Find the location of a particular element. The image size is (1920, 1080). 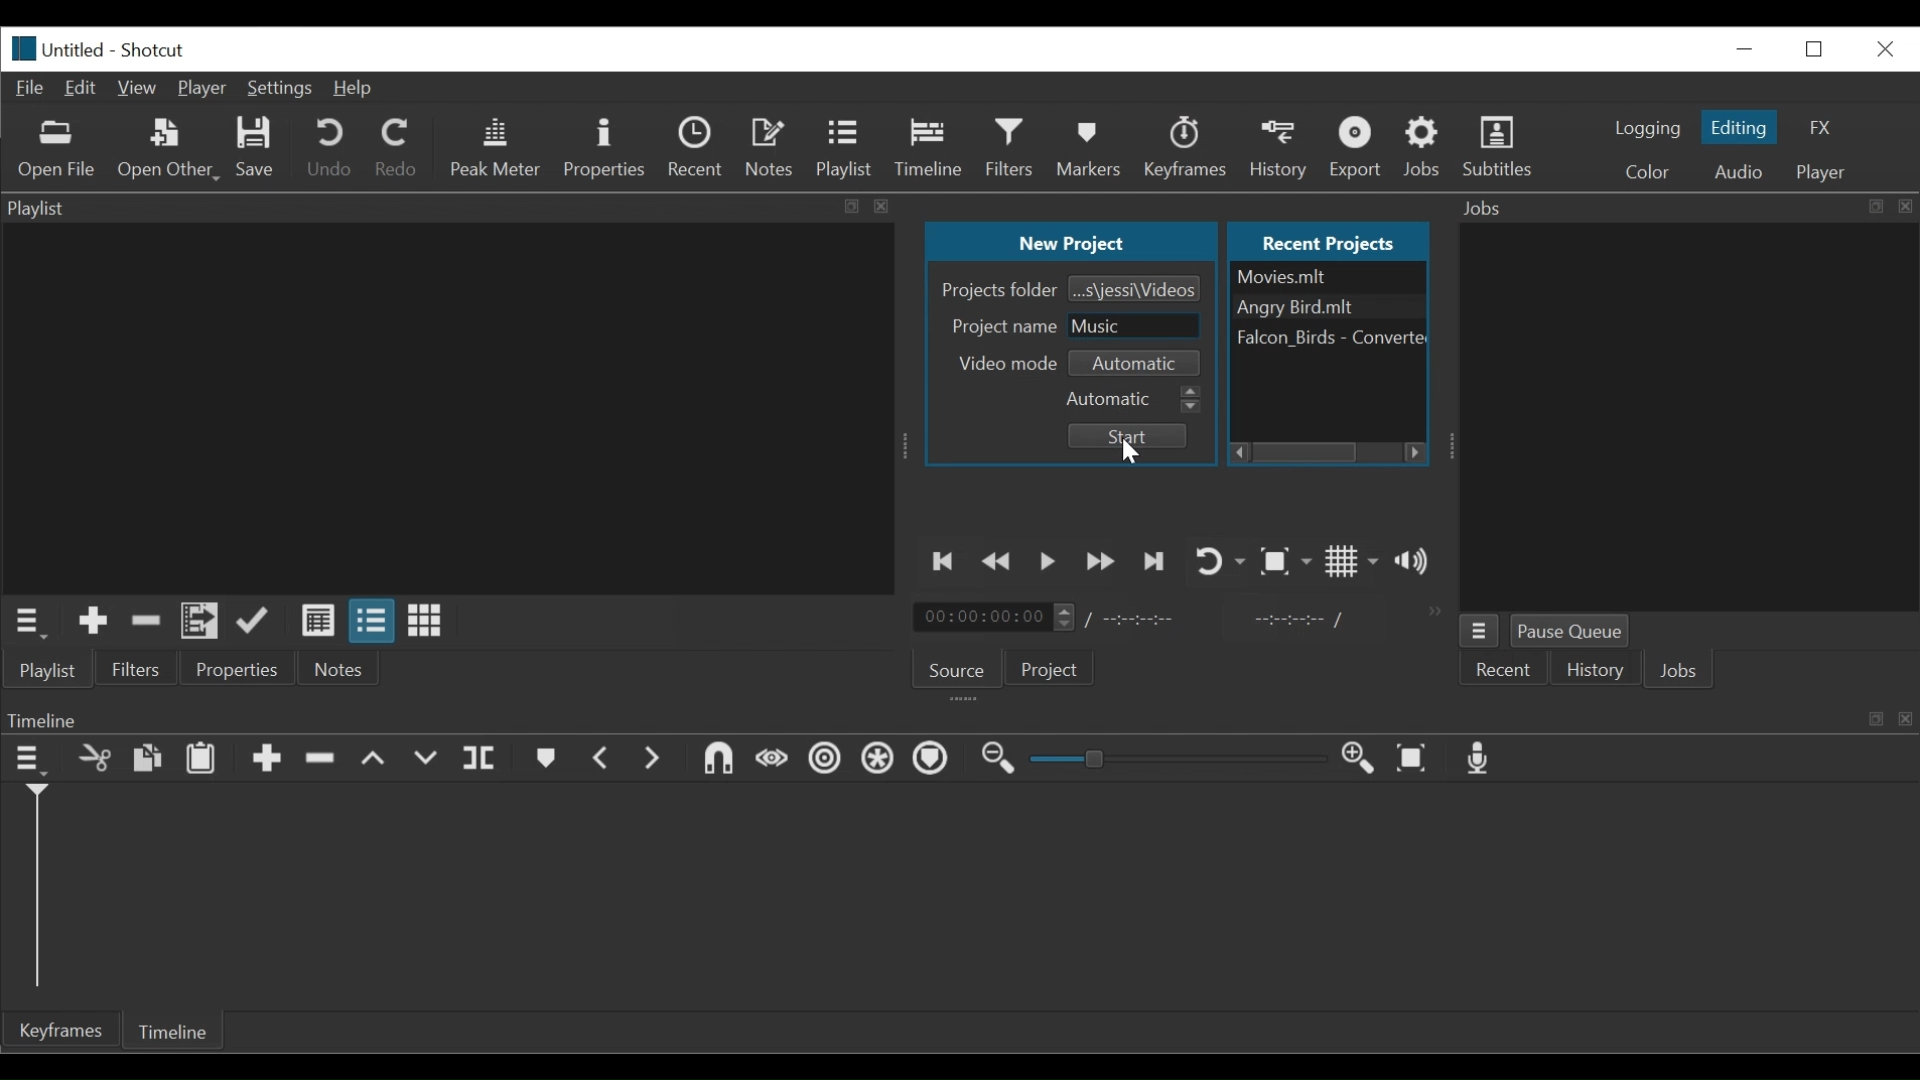

Next Marker is located at coordinates (655, 757).